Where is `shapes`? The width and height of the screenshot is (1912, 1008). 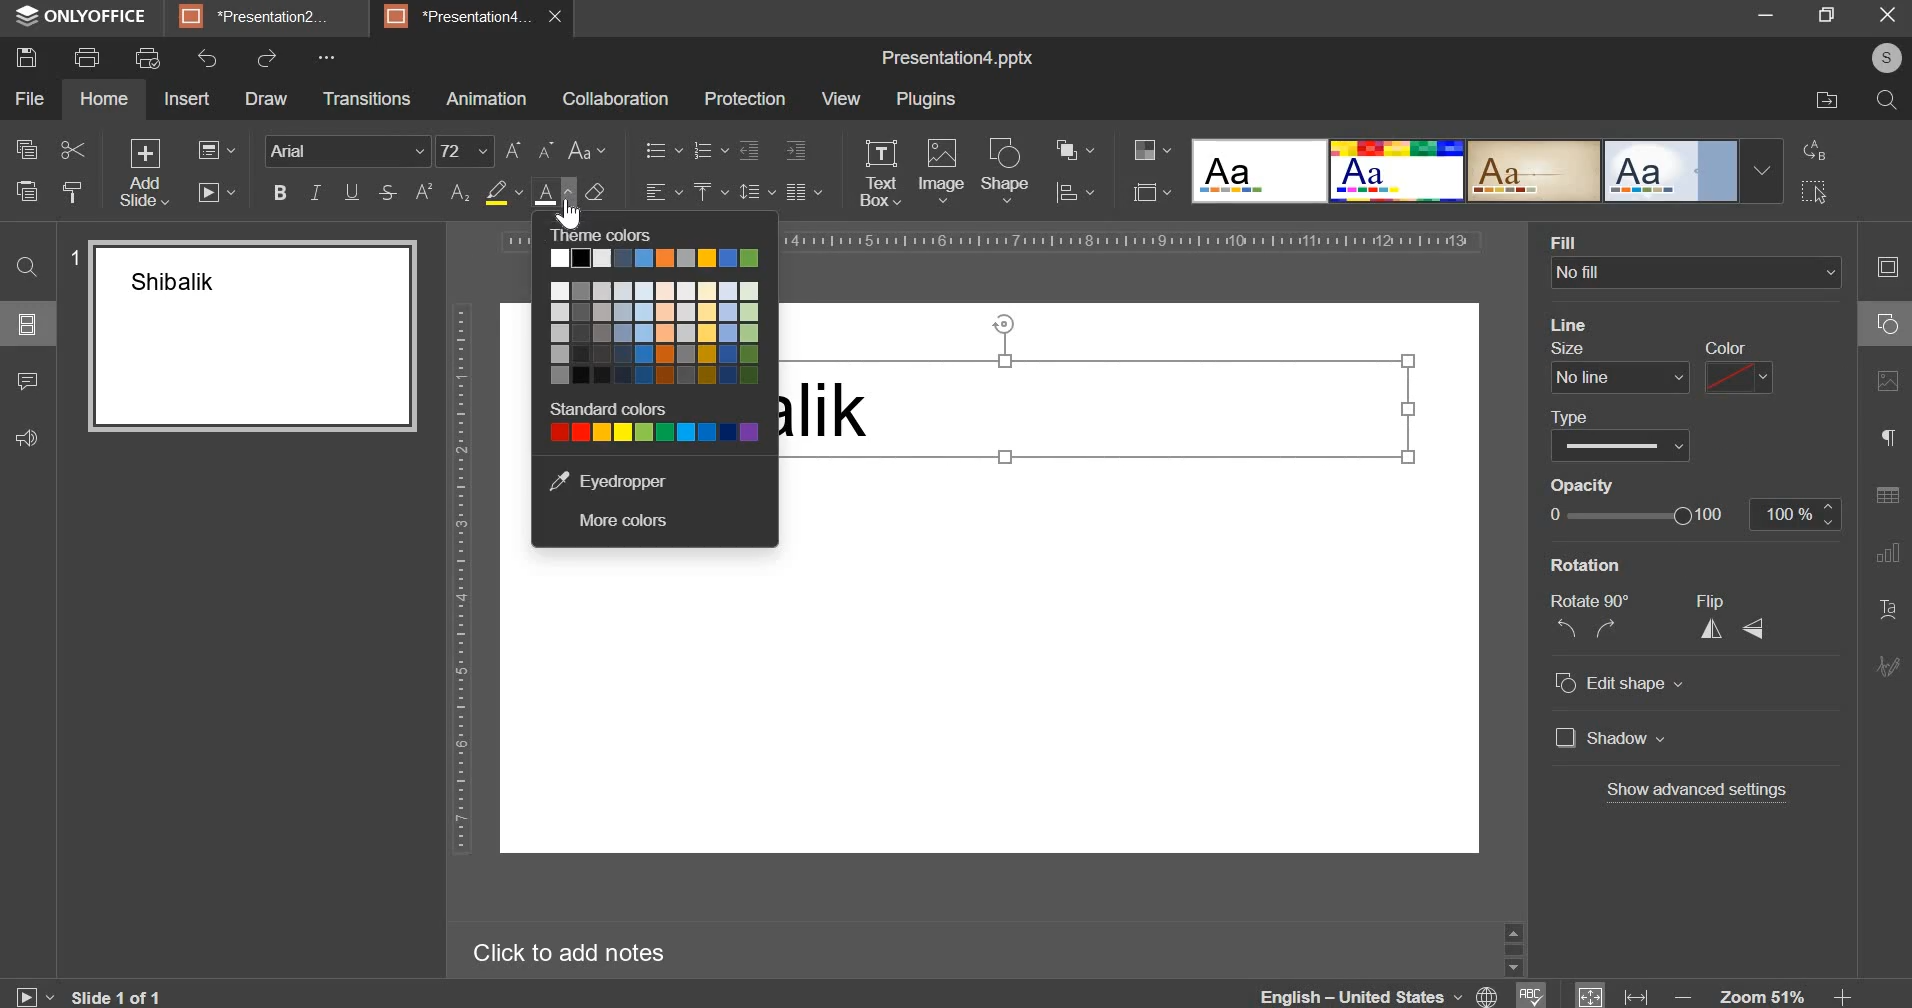 shapes is located at coordinates (1881, 329).